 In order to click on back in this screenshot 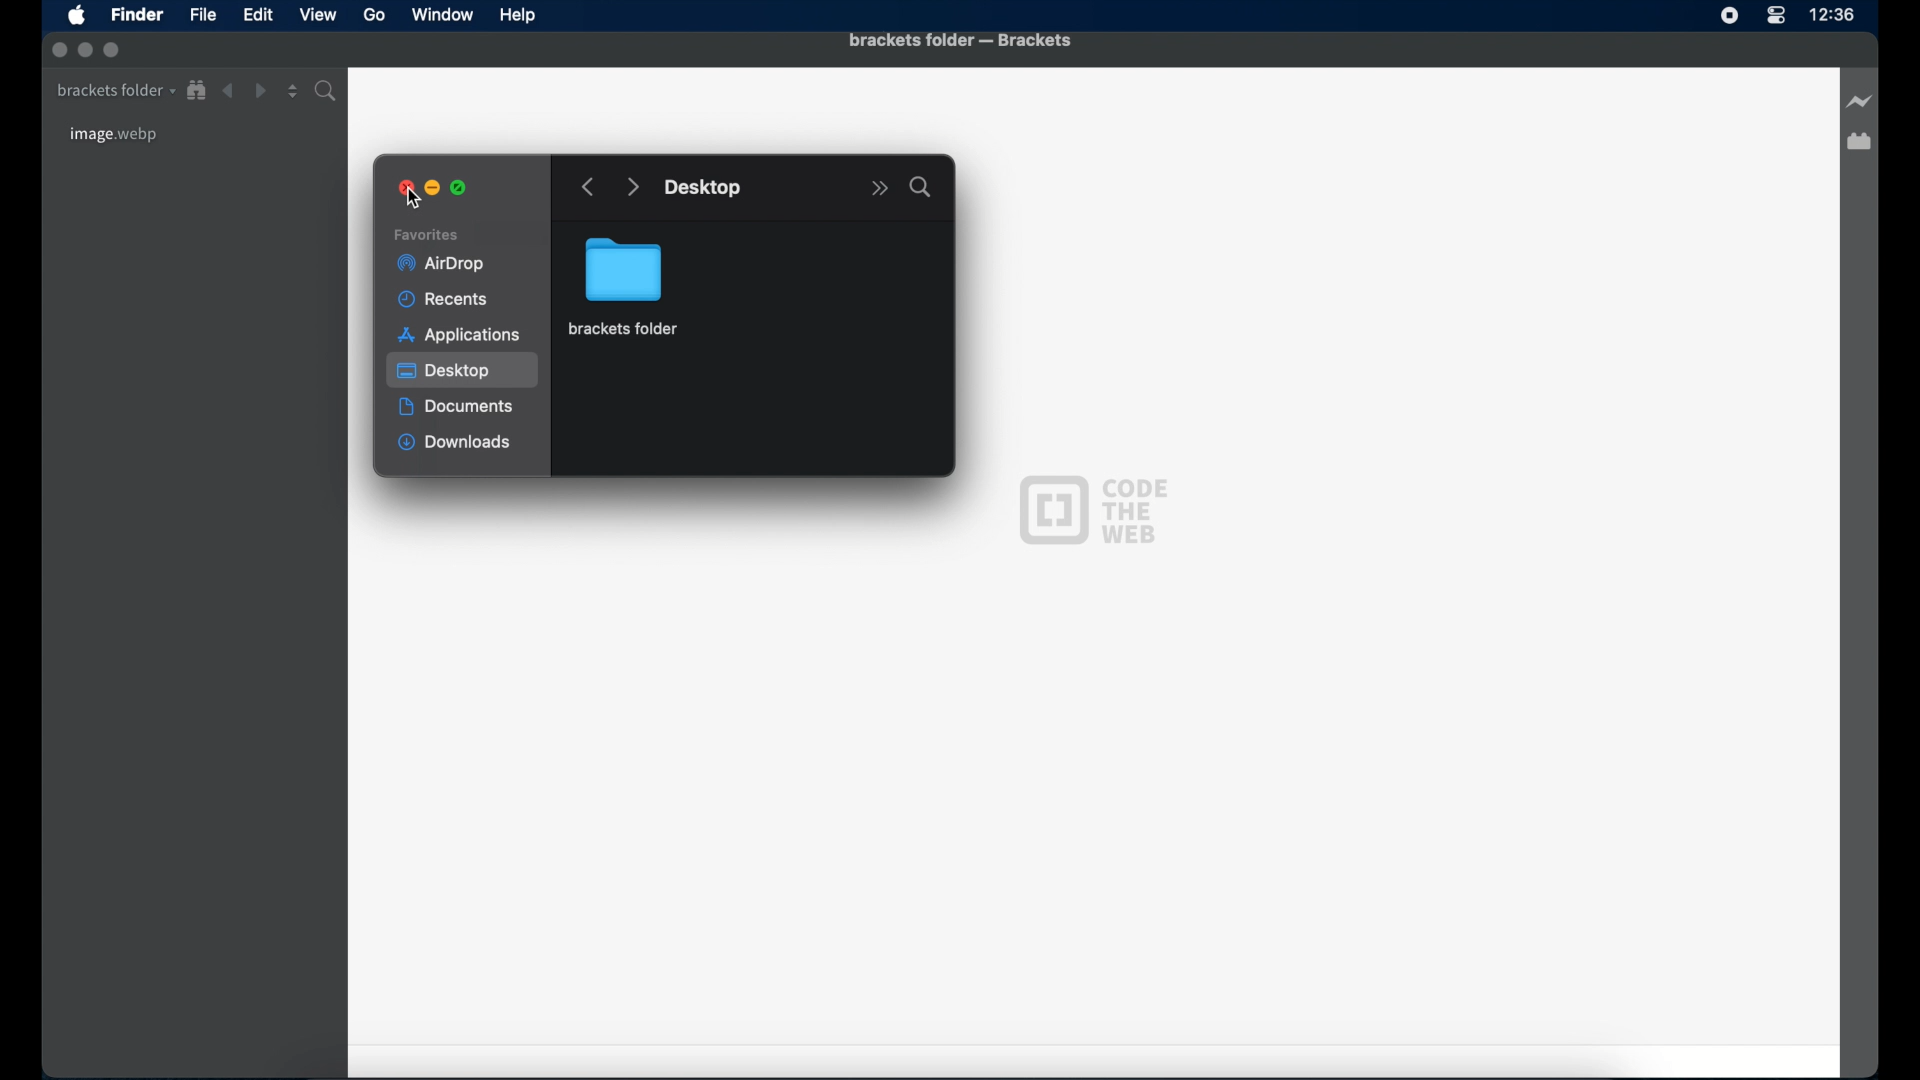, I will do `click(228, 91)`.